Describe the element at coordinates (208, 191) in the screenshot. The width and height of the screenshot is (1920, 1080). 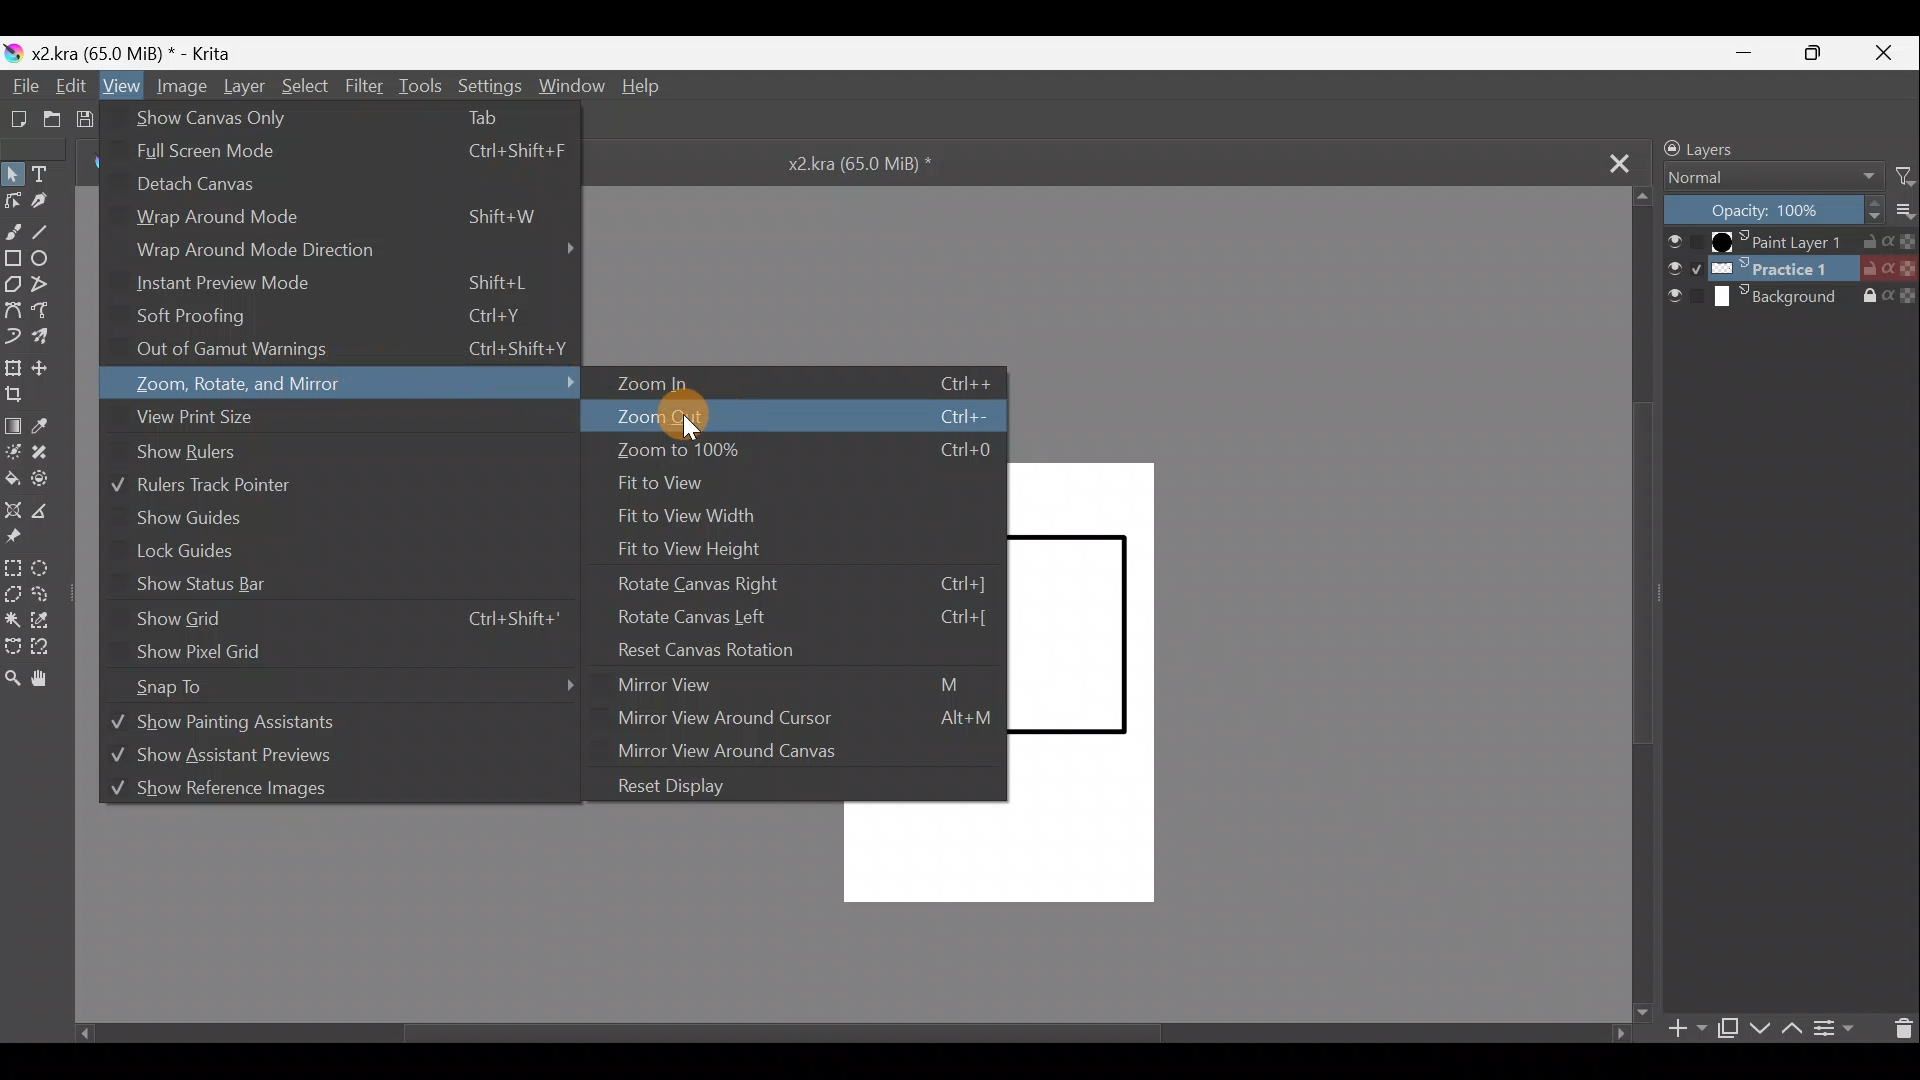
I see `Detach canvas` at that location.